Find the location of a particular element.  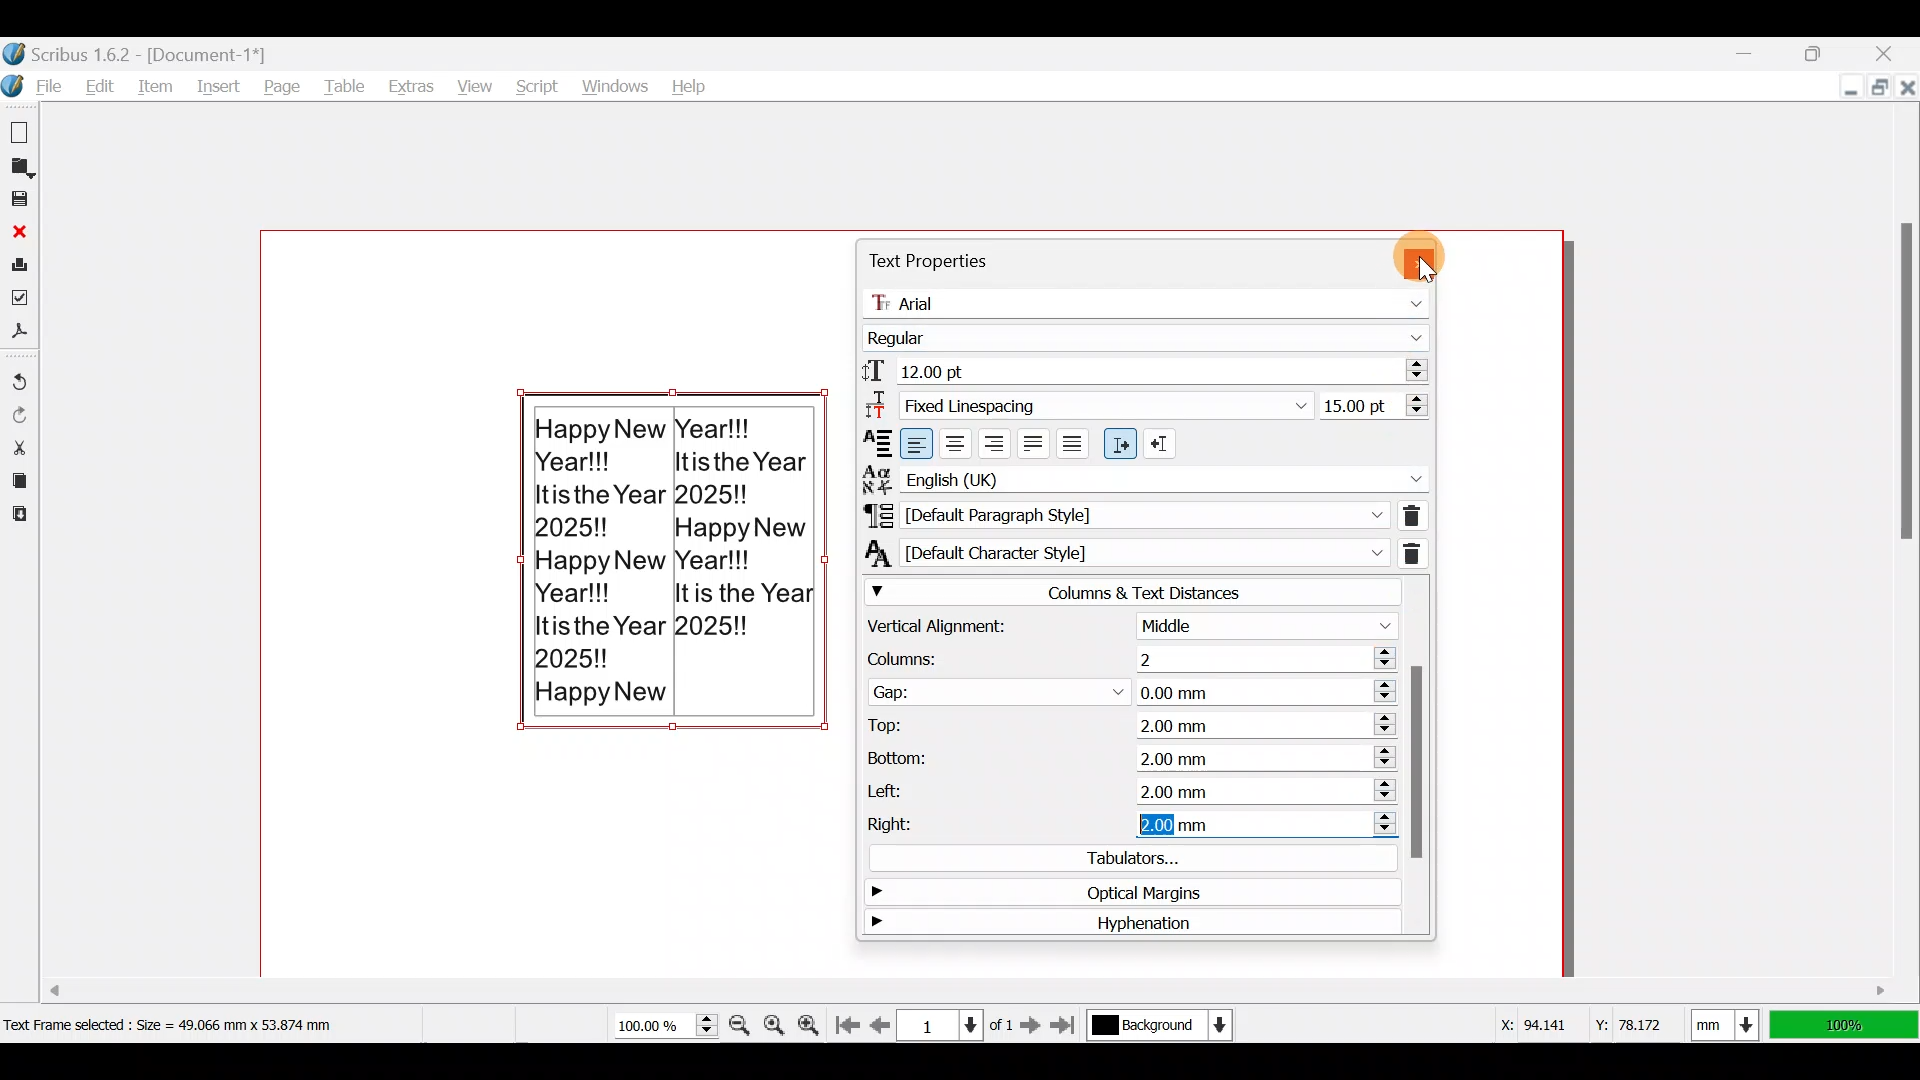

Text language is located at coordinates (1144, 476).